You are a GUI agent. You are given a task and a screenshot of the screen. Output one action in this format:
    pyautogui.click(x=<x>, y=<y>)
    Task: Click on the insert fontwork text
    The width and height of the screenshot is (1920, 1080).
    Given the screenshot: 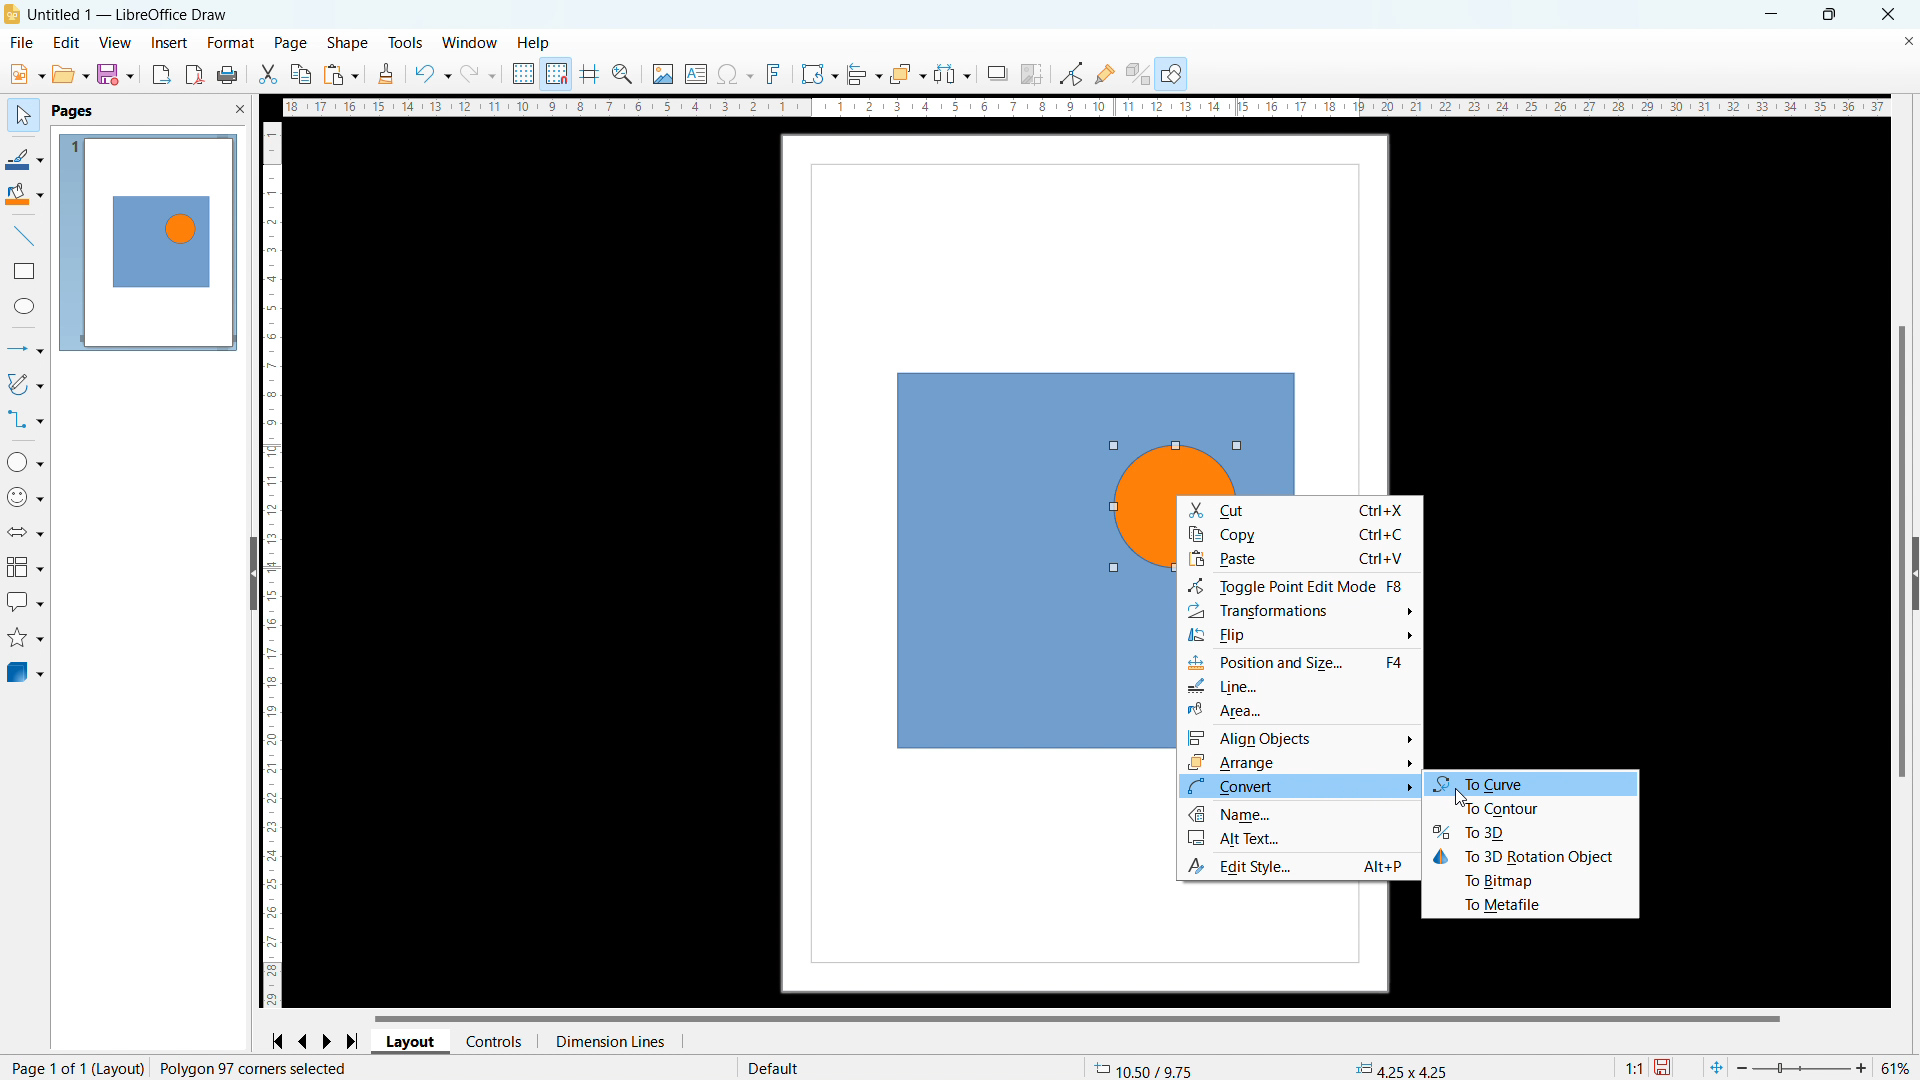 What is the action you would take?
    pyautogui.click(x=774, y=74)
    